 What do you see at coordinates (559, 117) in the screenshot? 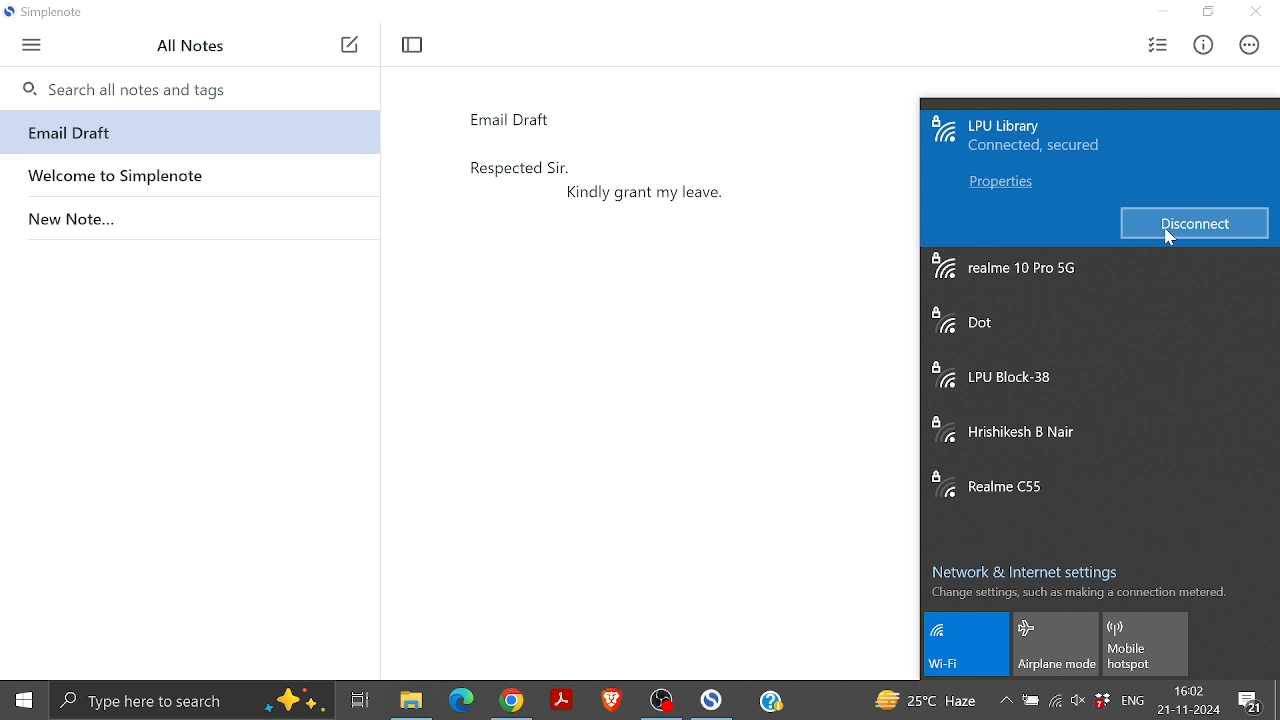
I see `Space for writing the title of the note` at bounding box center [559, 117].